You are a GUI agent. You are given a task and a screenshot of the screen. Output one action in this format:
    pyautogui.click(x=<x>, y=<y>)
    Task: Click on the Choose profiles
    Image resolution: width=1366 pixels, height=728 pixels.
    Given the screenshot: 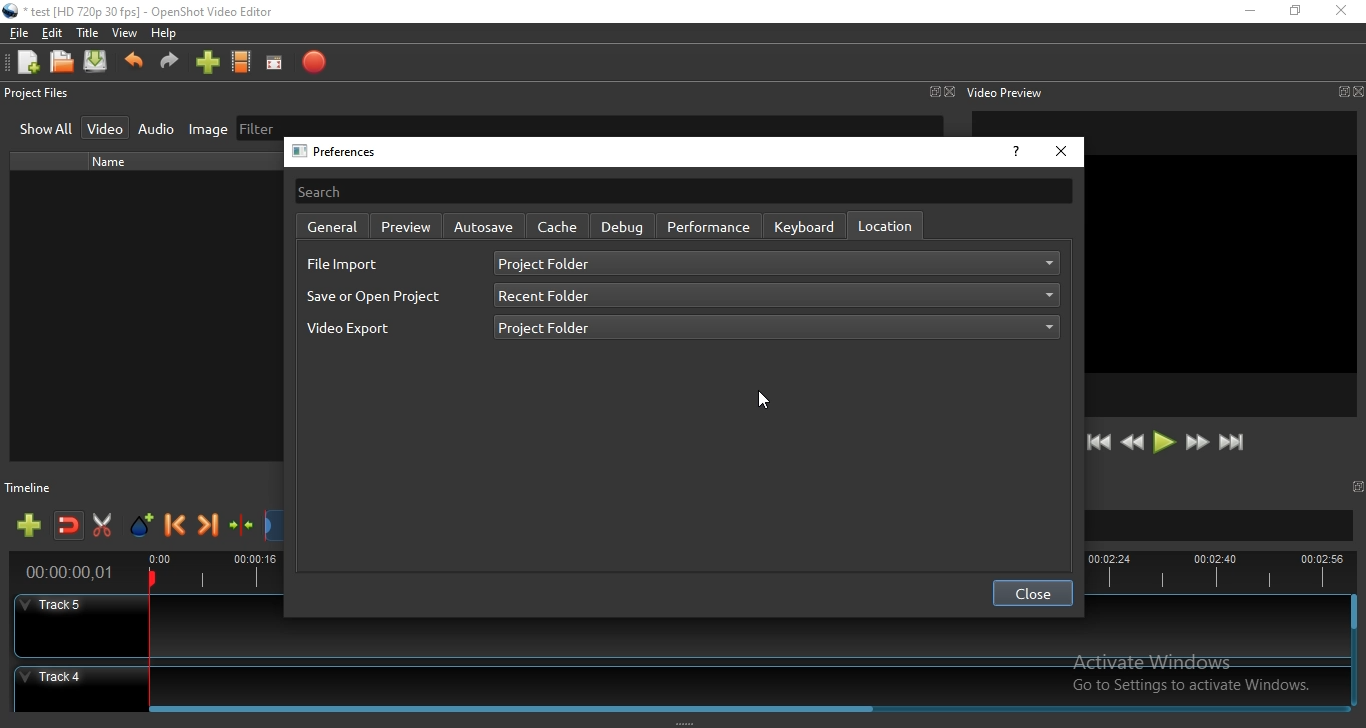 What is the action you would take?
    pyautogui.click(x=242, y=63)
    